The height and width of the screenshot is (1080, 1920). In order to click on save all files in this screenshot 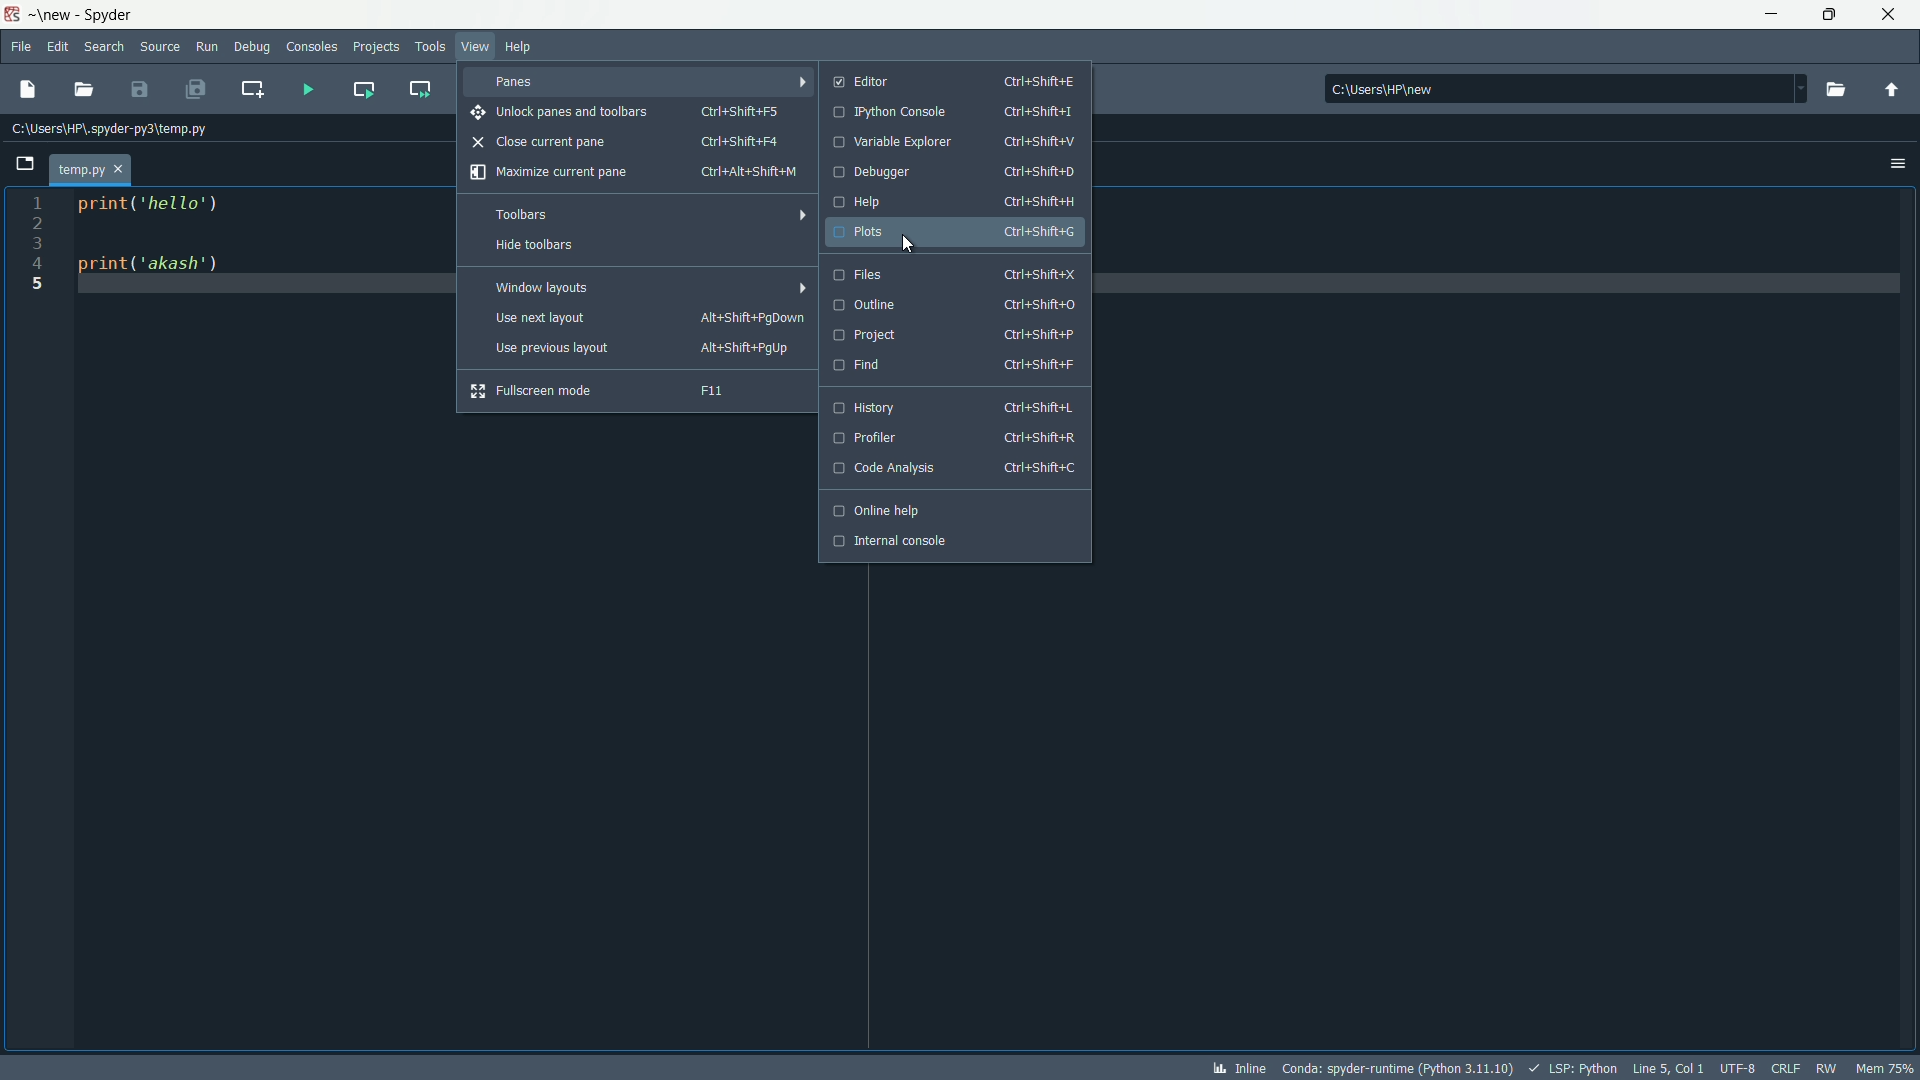, I will do `click(195, 88)`.